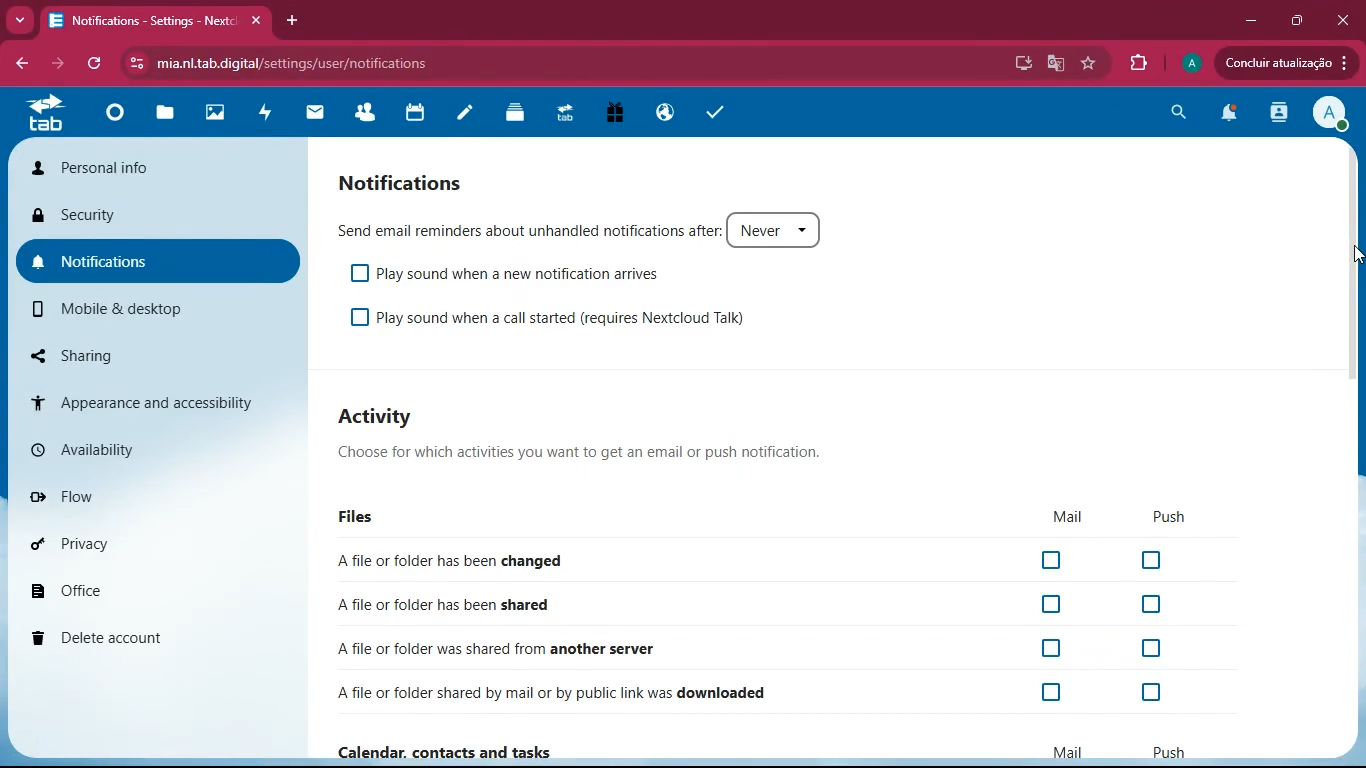 The image size is (1366, 768). Describe the element at coordinates (1056, 647) in the screenshot. I see `Checkbox` at that location.